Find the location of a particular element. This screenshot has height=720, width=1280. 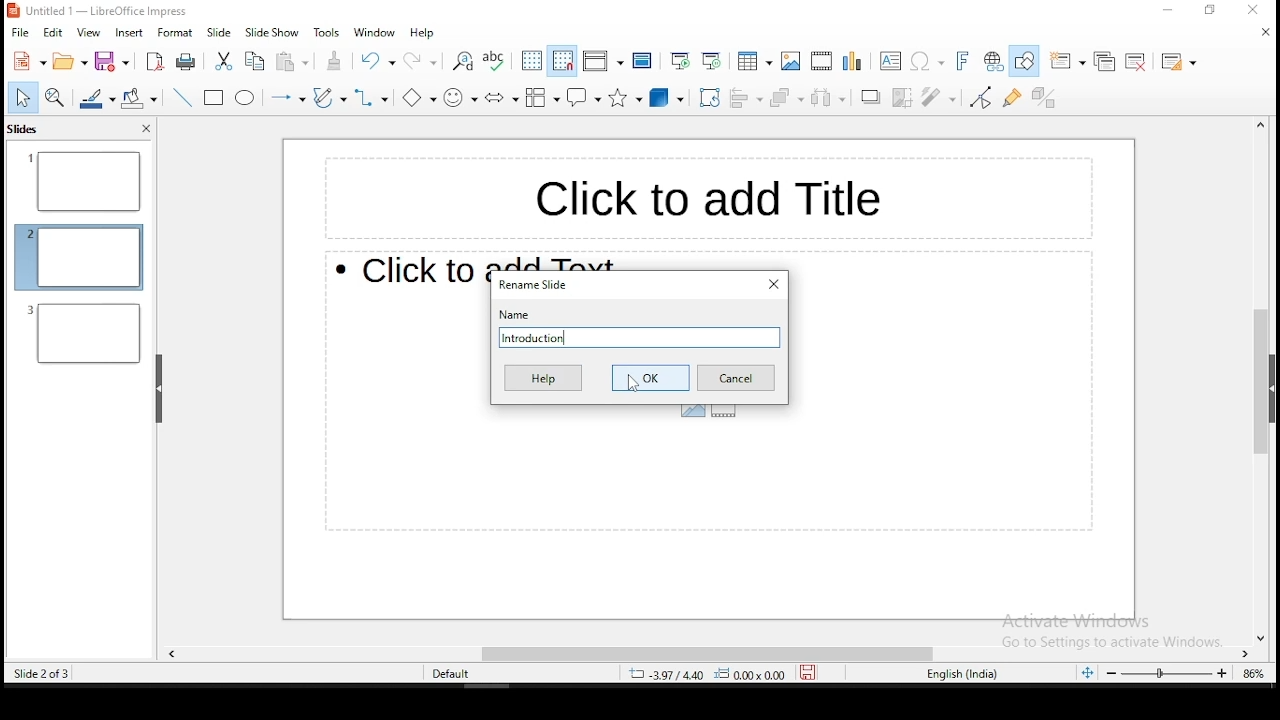

mouse pointer is located at coordinates (634, 384).